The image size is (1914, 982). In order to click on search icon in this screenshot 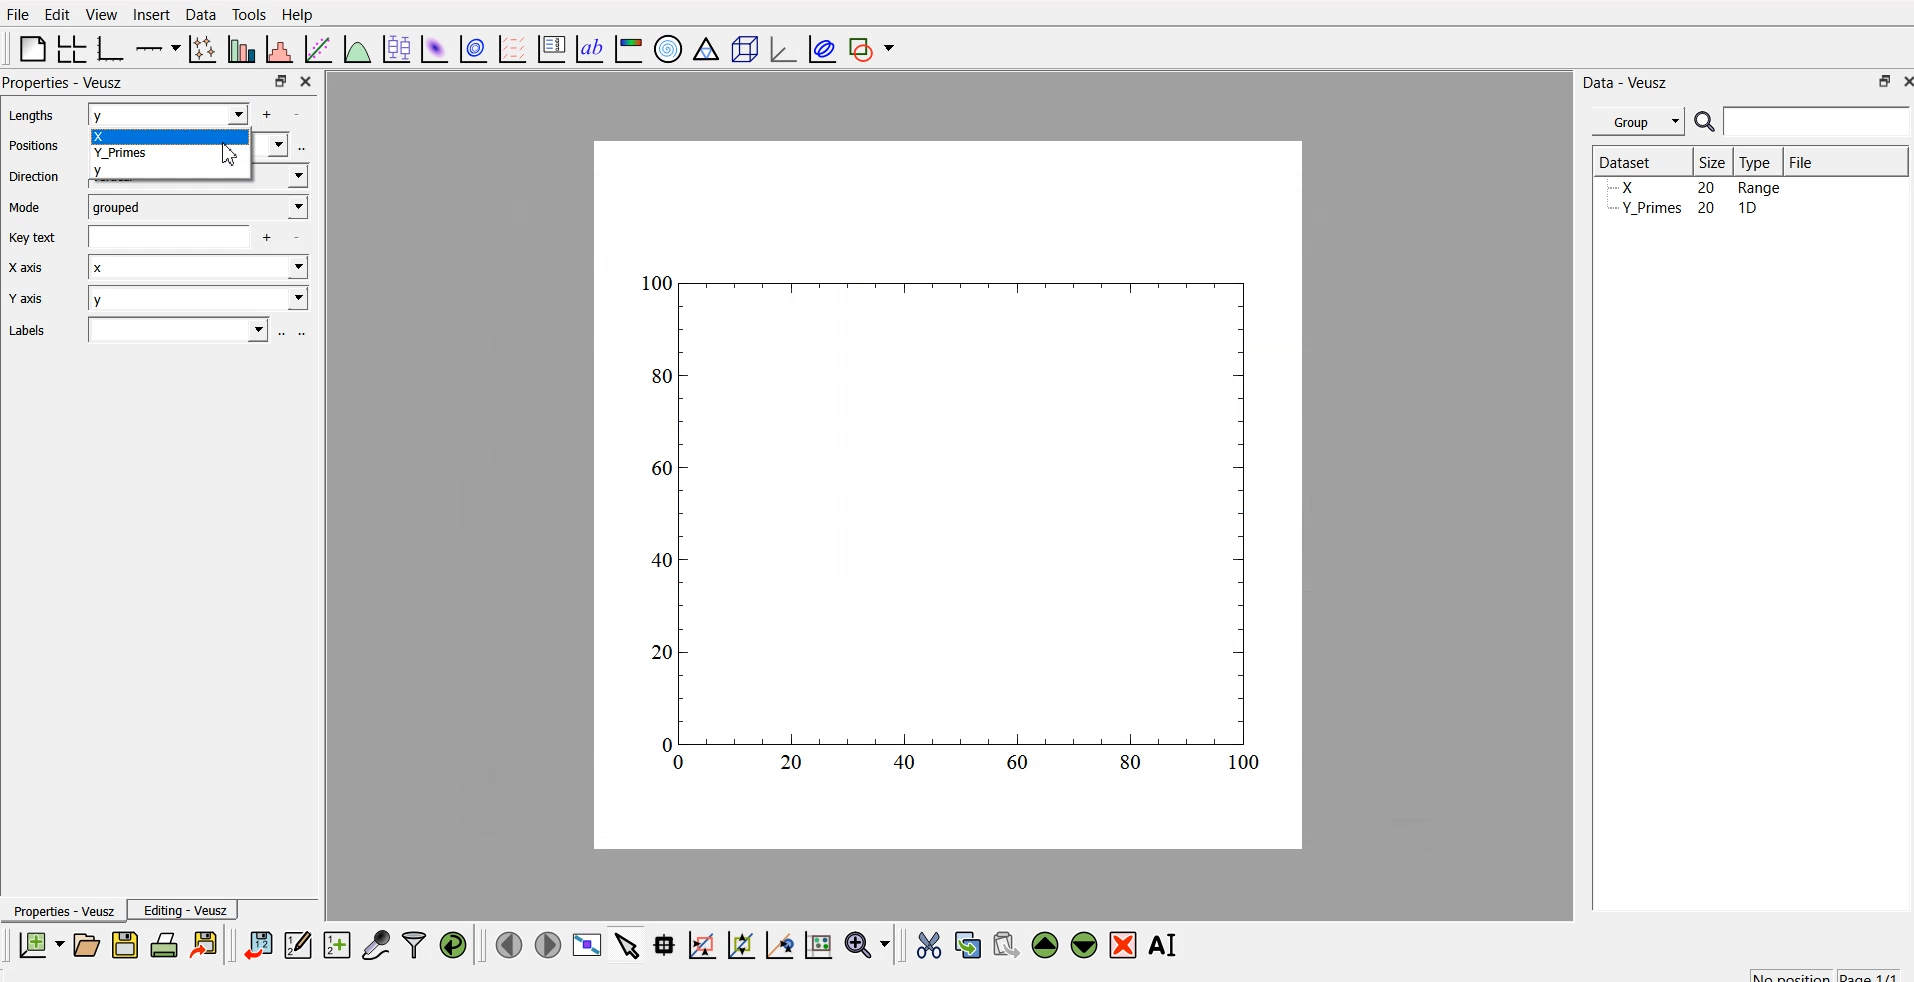, I will do `click(1708, 124)`.